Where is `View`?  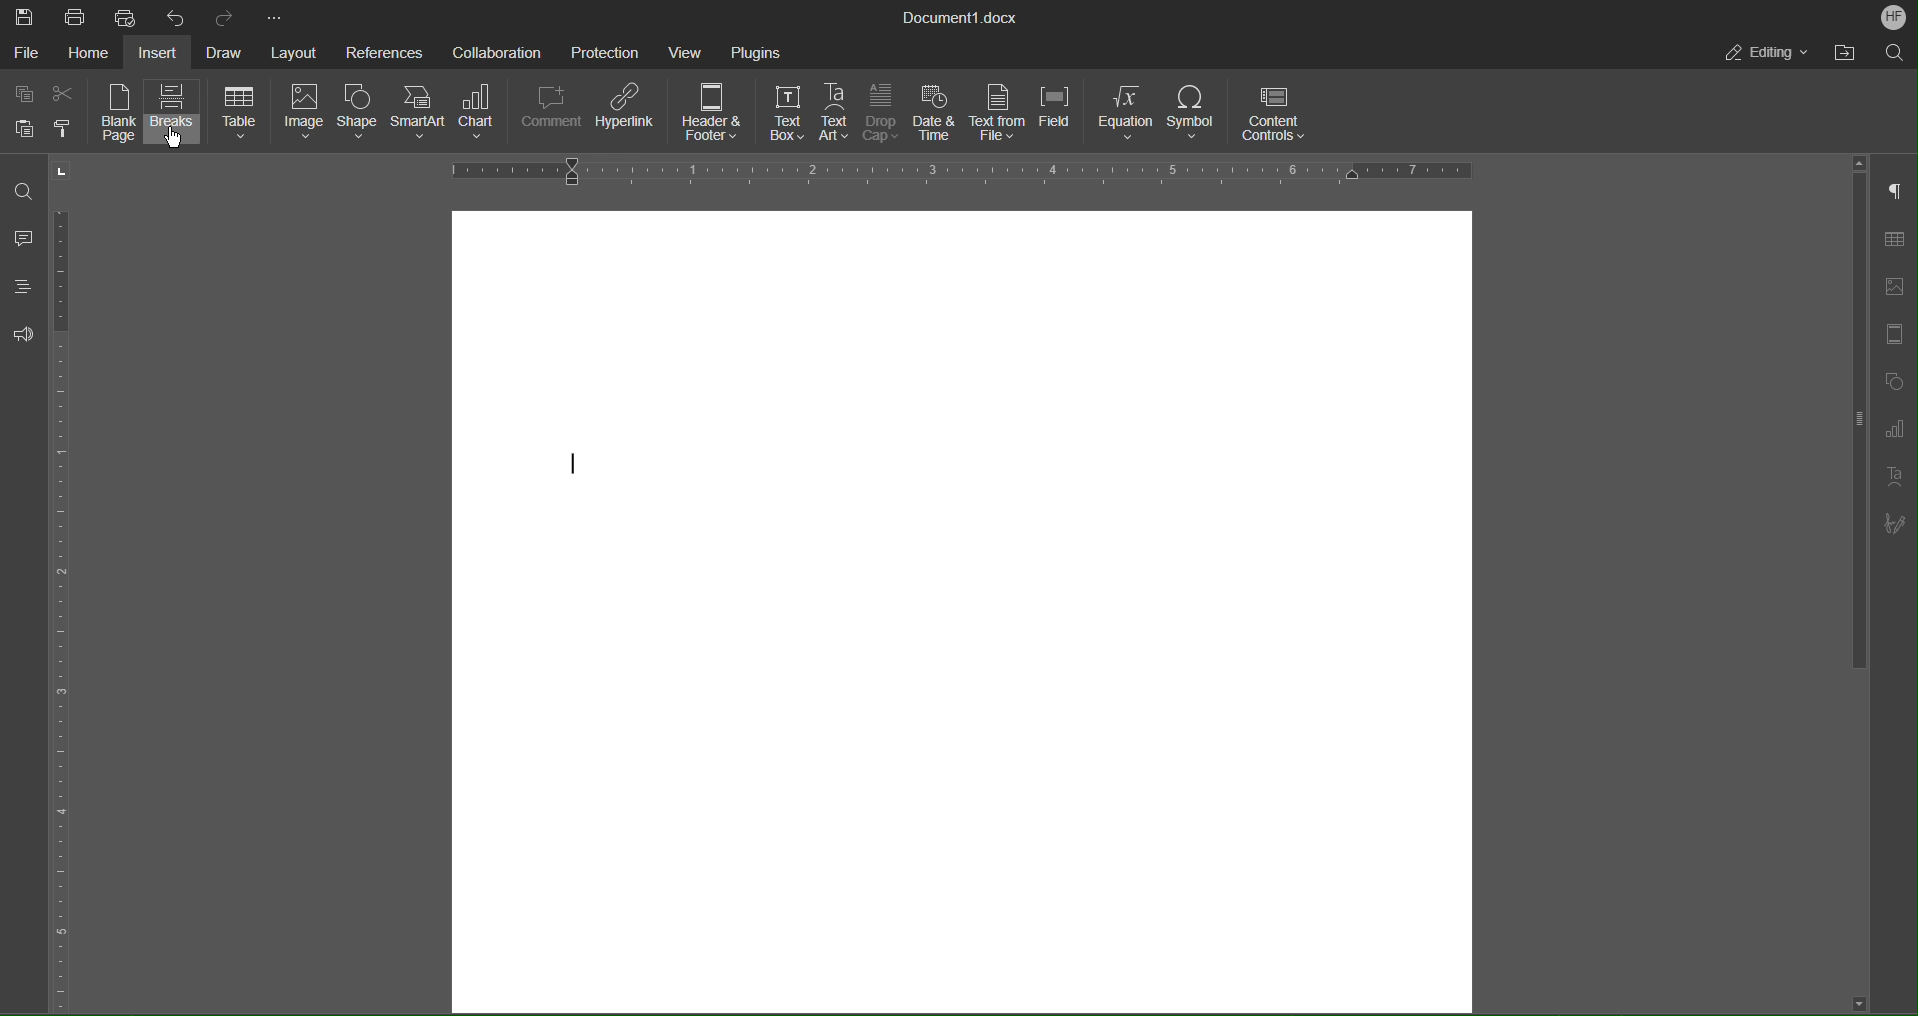
View is located at coordinates (684, 49).